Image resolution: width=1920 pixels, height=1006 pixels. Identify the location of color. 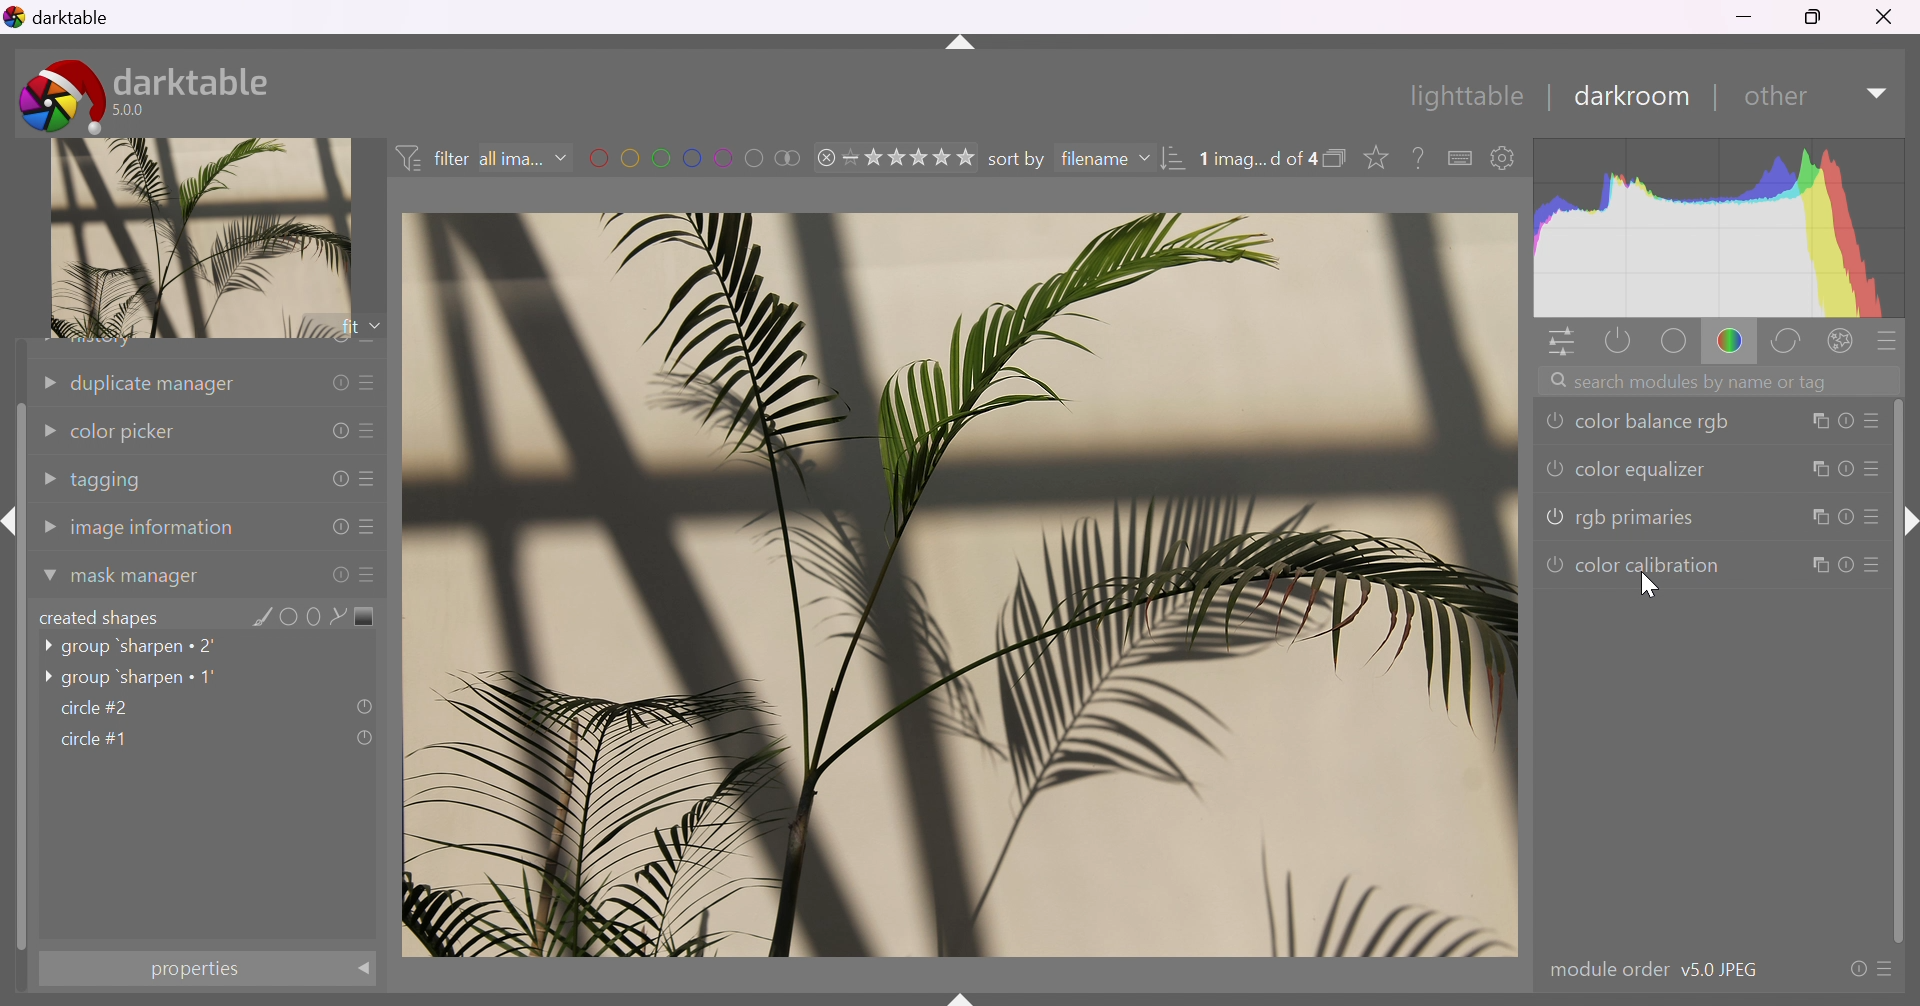
(1728, 341).